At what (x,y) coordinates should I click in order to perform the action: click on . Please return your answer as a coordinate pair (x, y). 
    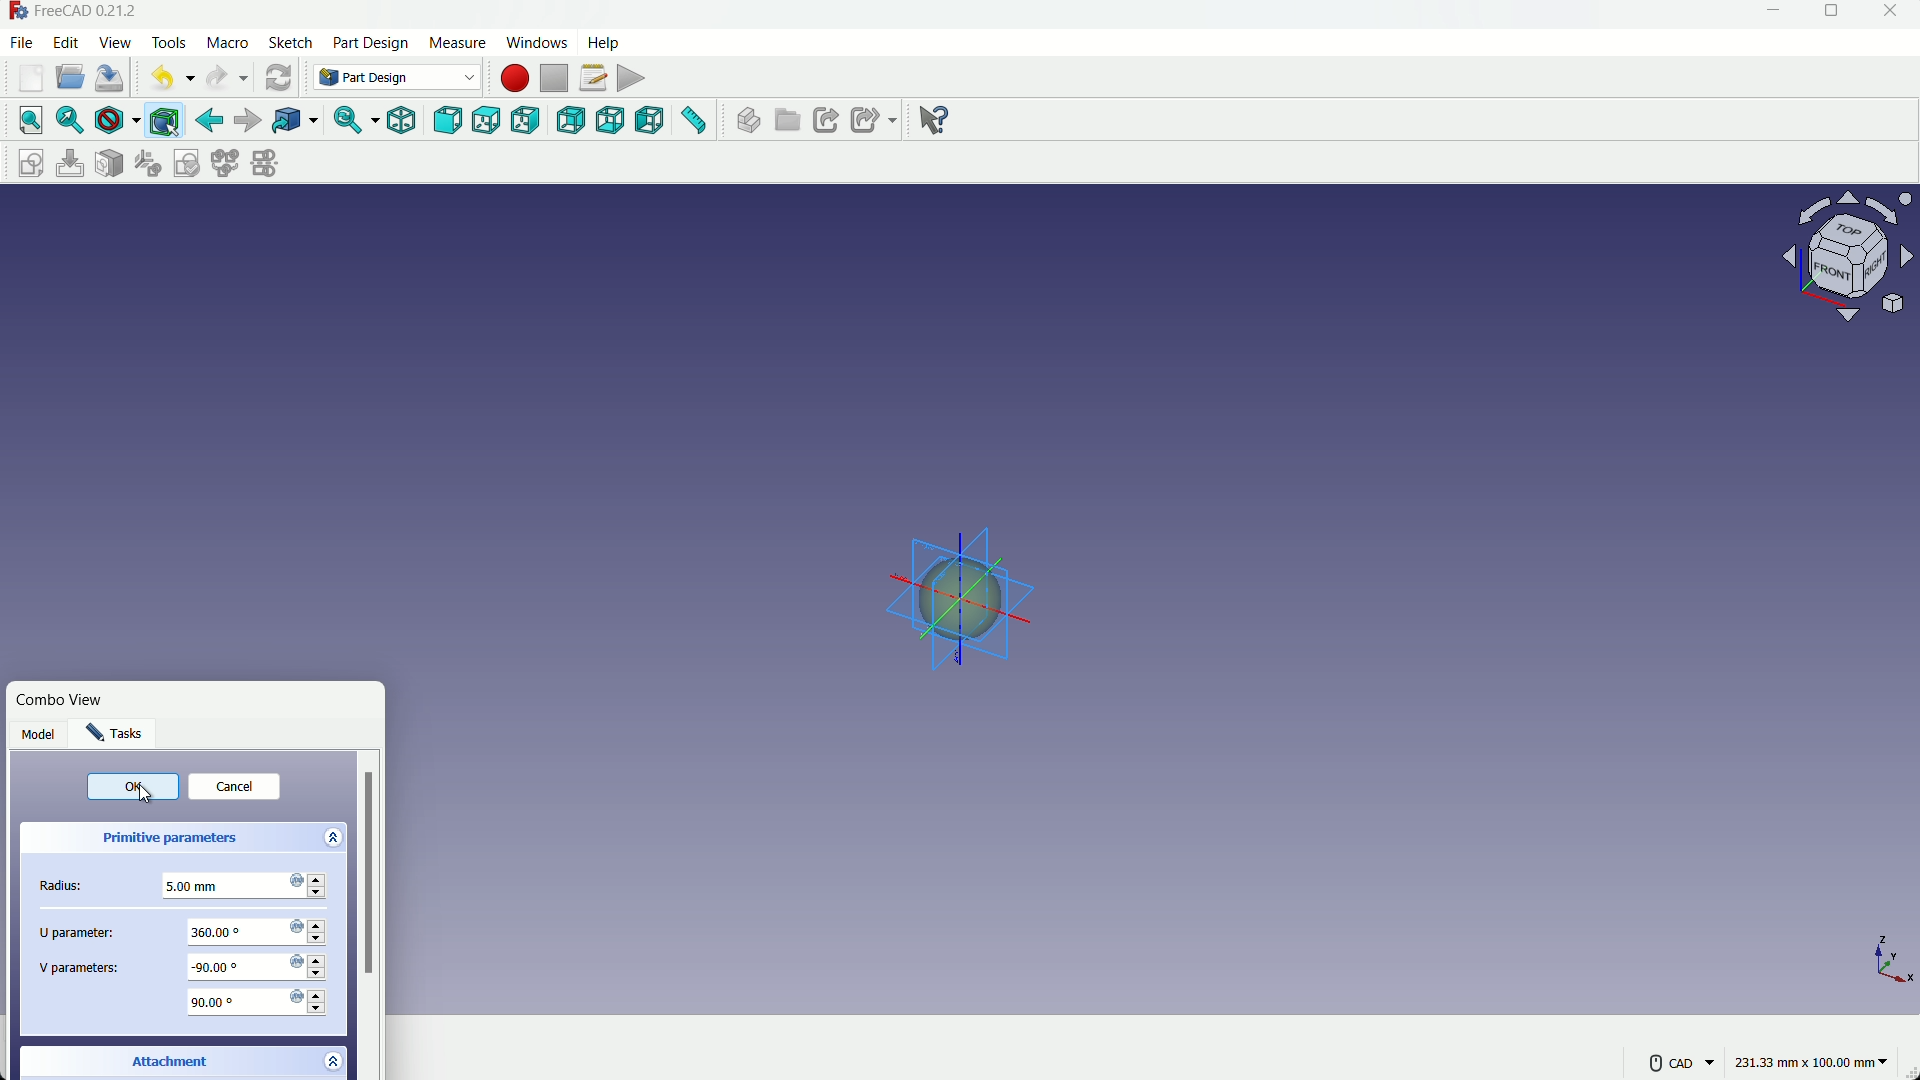
    Looking at the image, I should click on (1851, 260).